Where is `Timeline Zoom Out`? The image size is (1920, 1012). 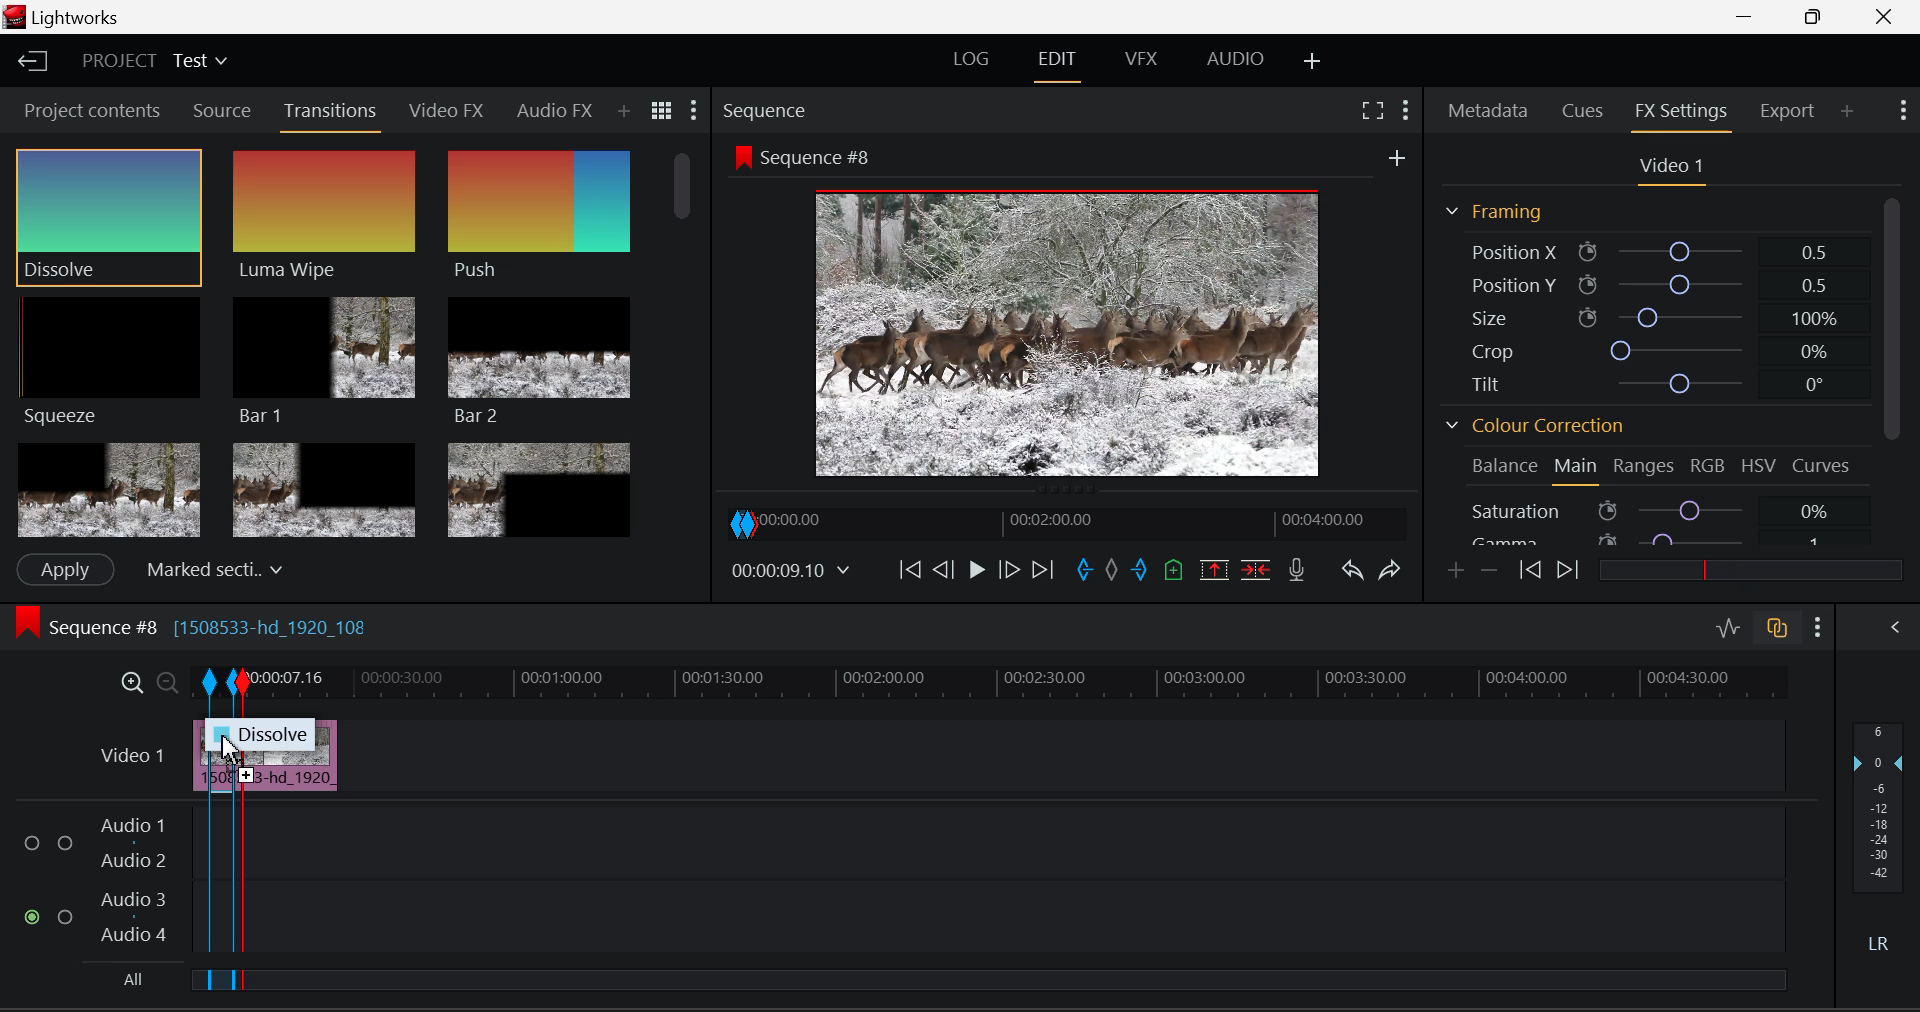 Timeline Zoom Out is located at coordinates (164, 679).